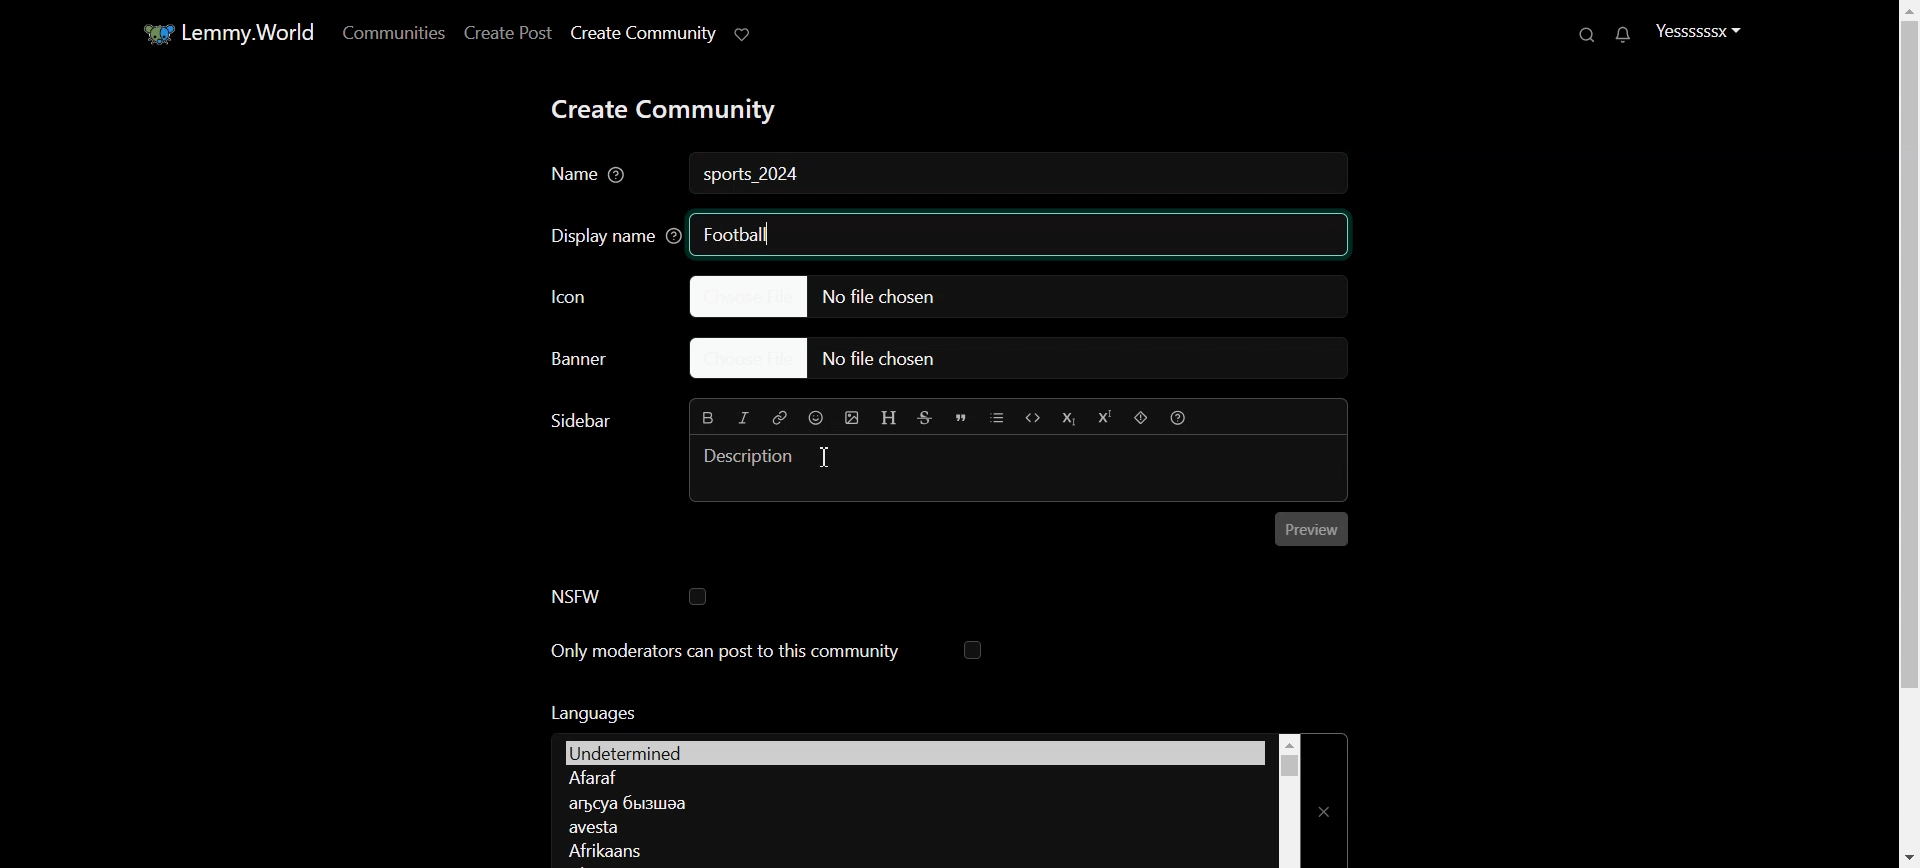  I want to click on Spoiler, so click(1141, 418).